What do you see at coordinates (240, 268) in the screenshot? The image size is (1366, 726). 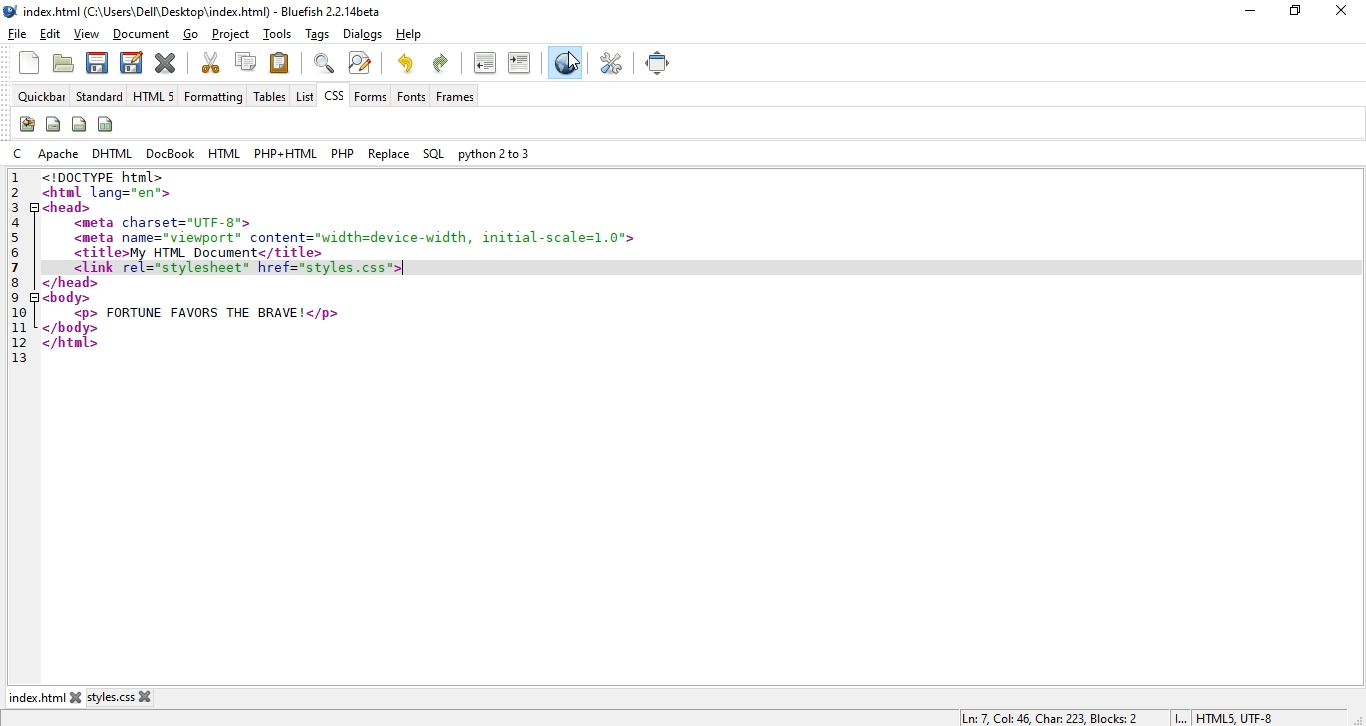 I see `<link rel="stylesheet" href="styles.css">` at bounding box center [240, 268].